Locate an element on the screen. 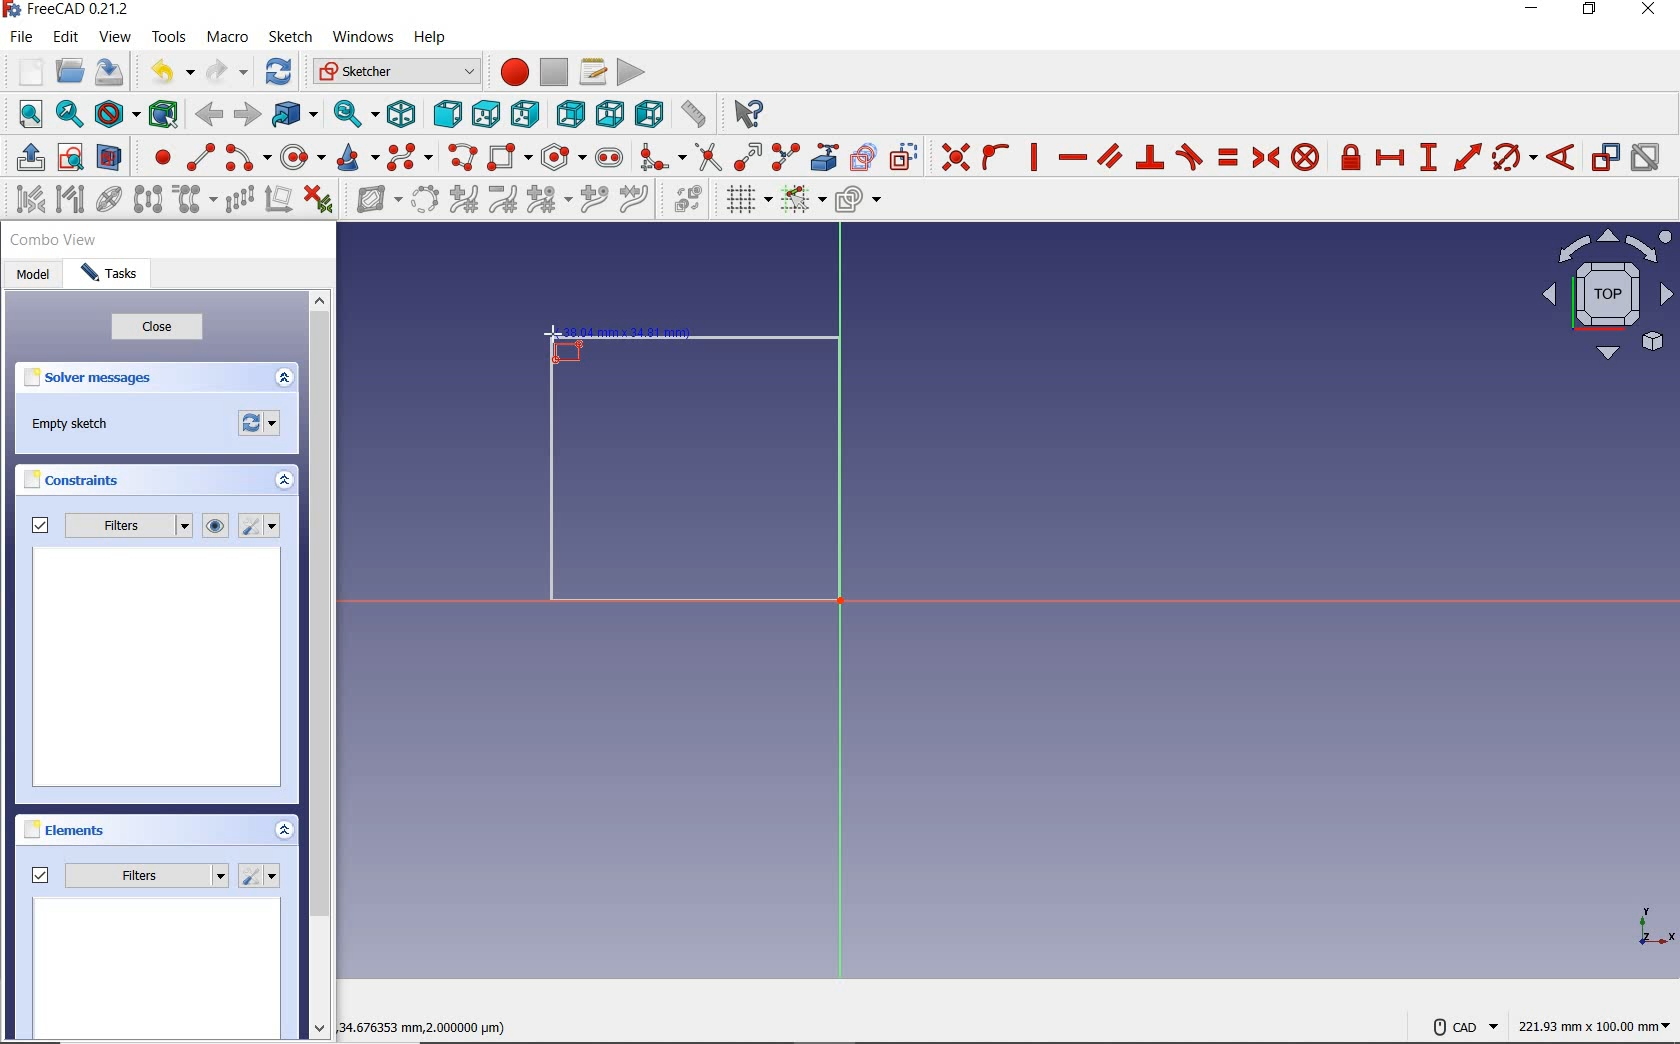  extend edge is located at coordinates (749, 157).